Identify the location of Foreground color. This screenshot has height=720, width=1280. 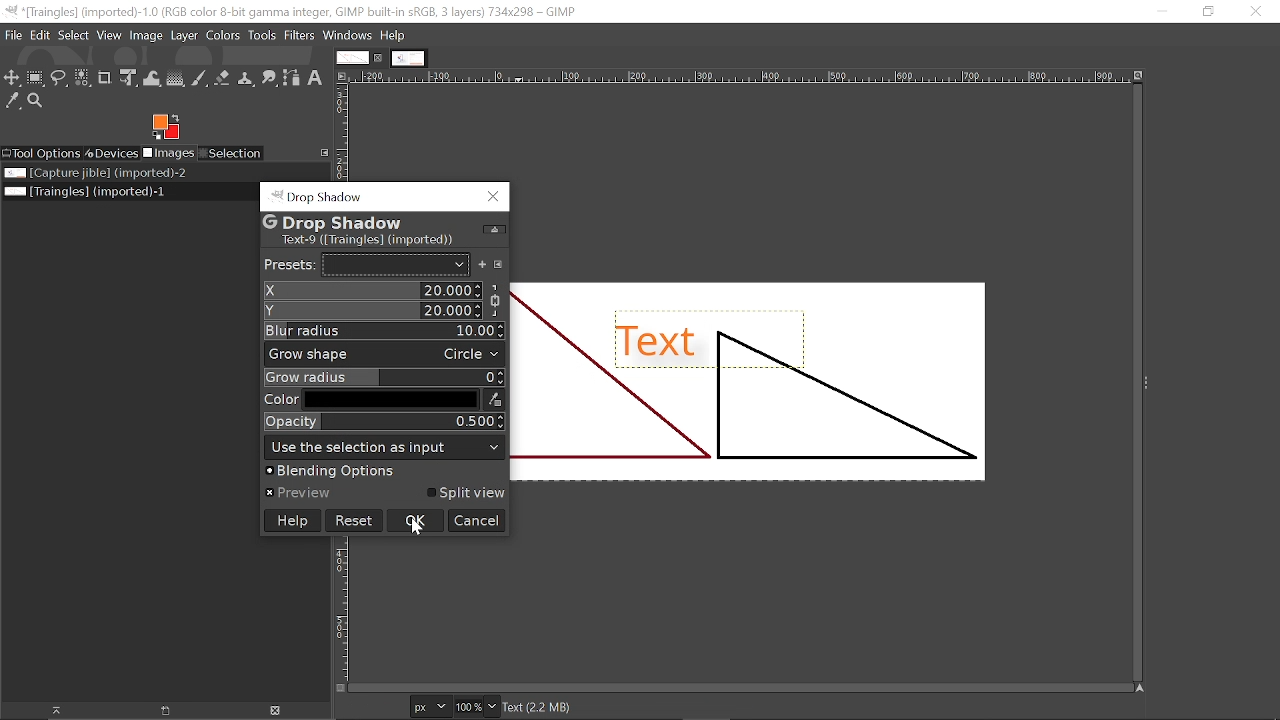
(168, 126).